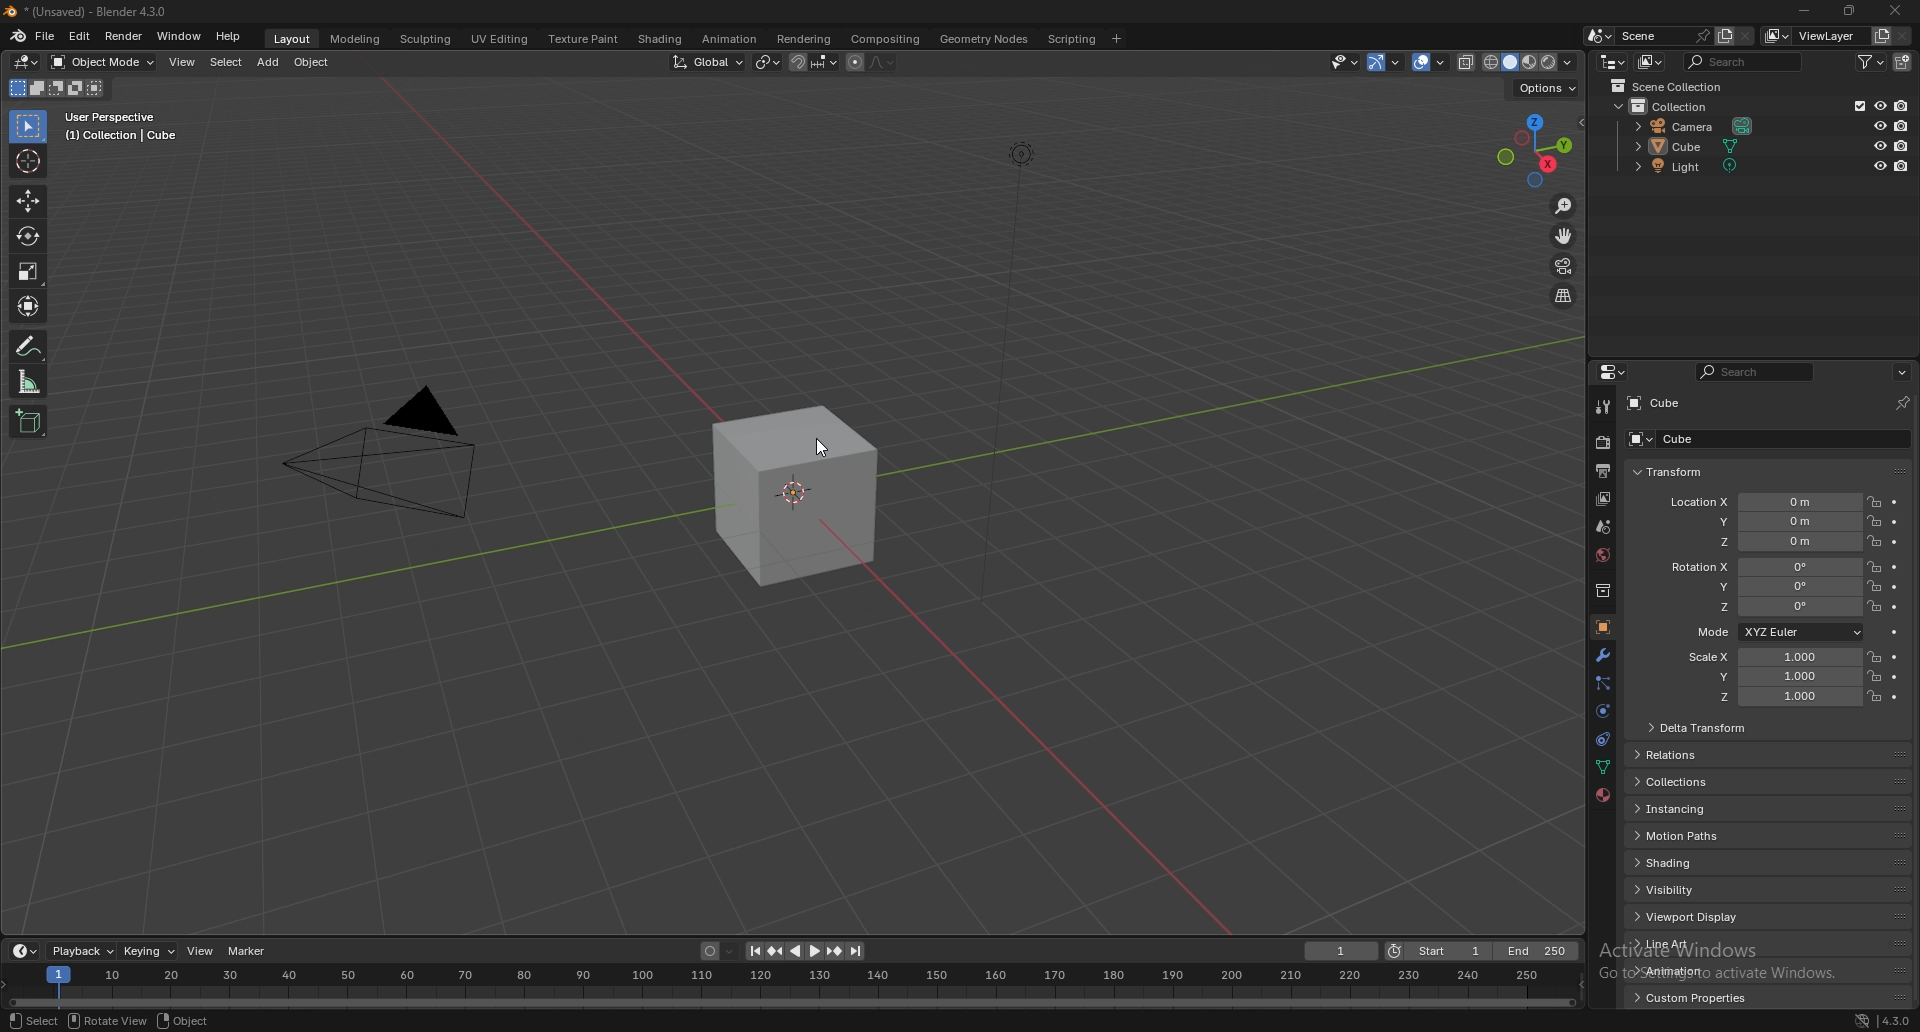  I want to click on display mode, so click(1651, 61).